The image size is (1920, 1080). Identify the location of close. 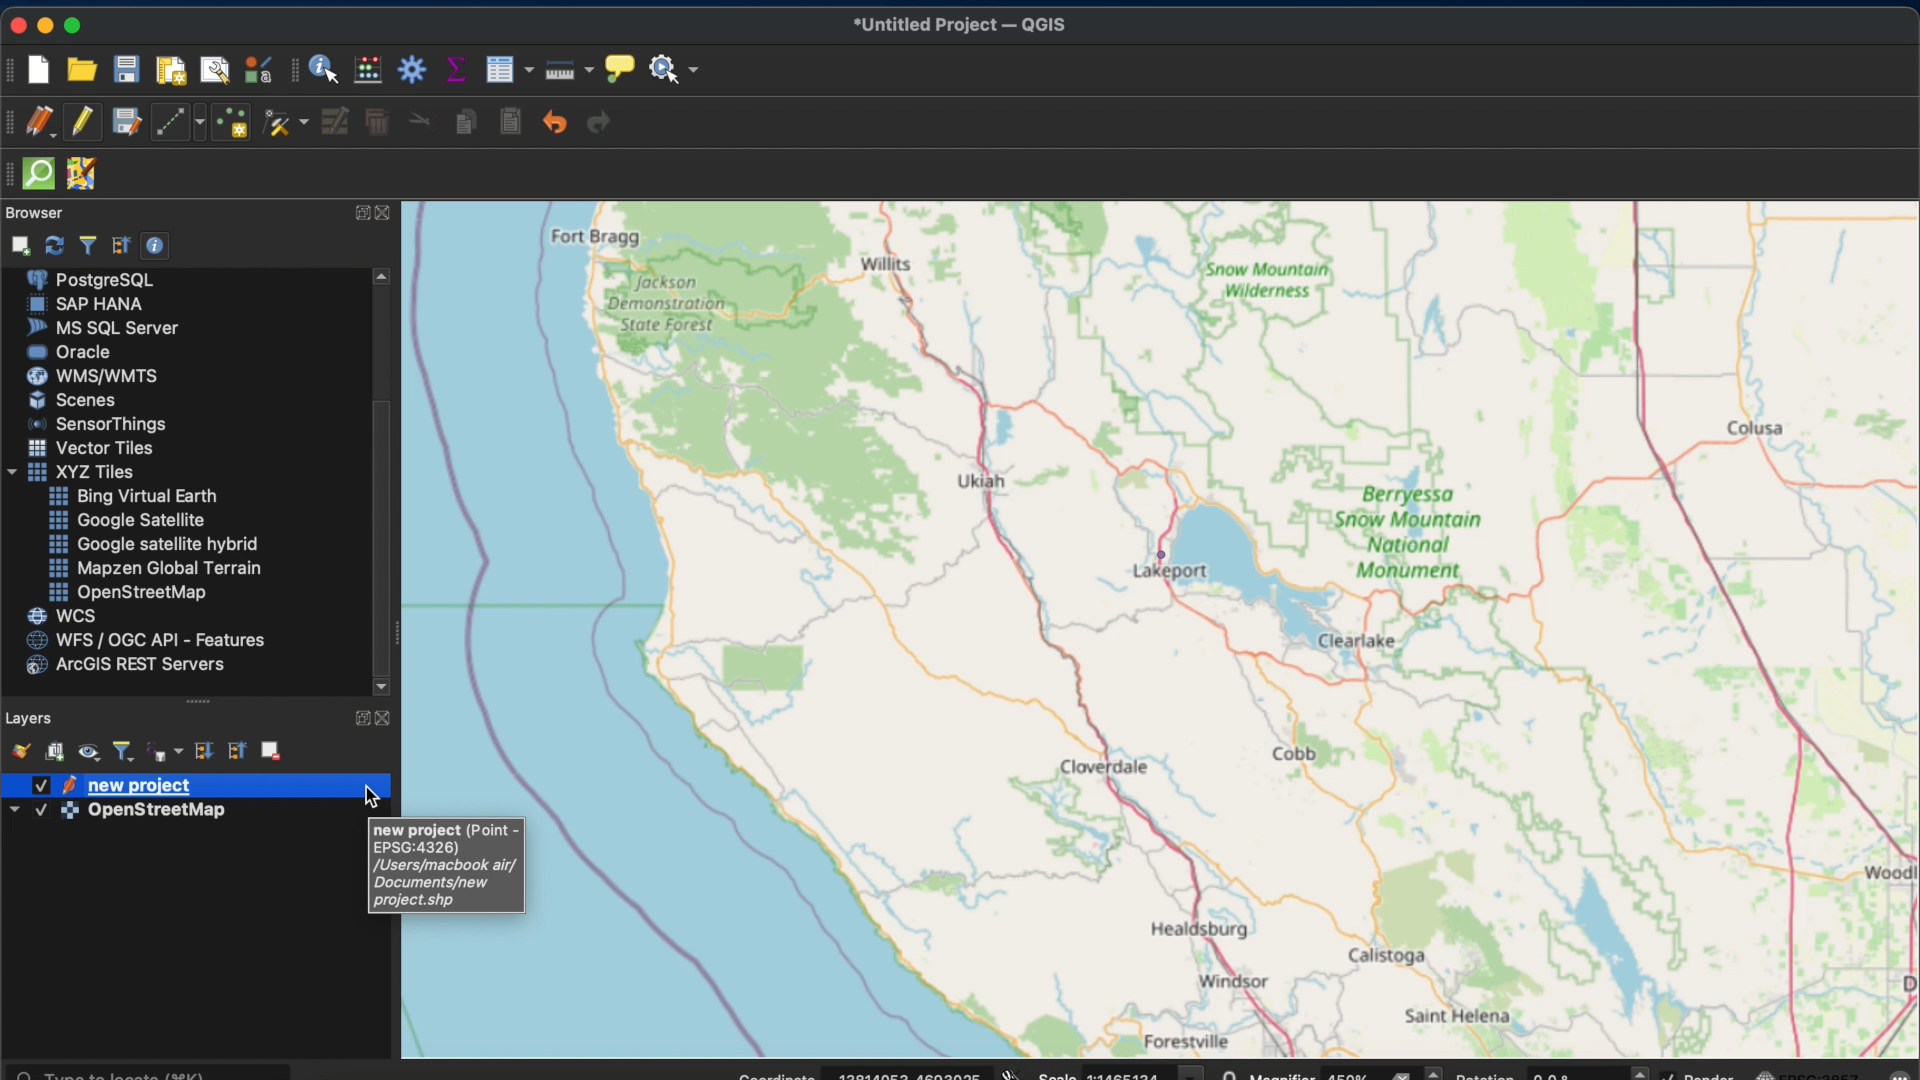
(386, 716).